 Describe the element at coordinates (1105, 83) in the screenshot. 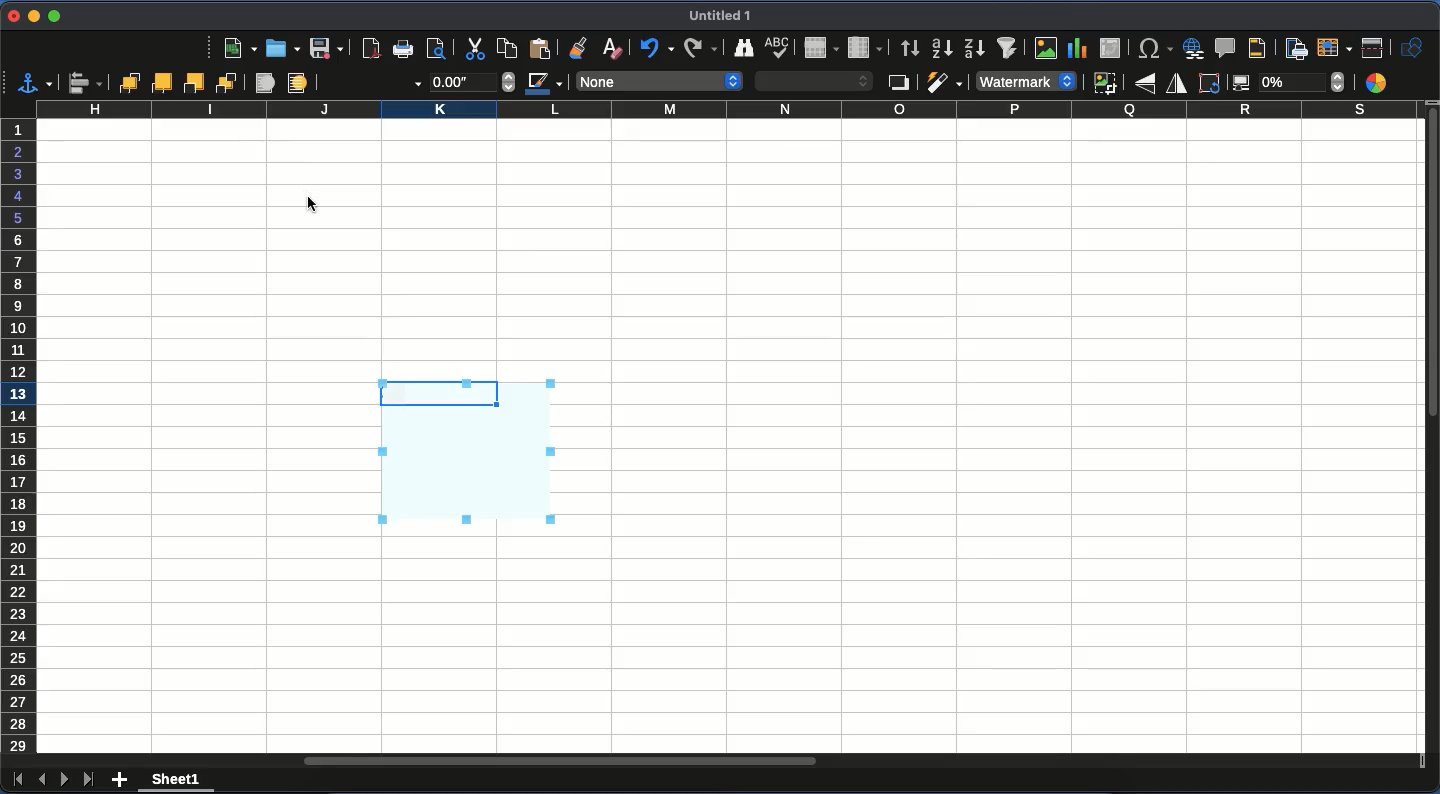

I see `crop image` at that location.